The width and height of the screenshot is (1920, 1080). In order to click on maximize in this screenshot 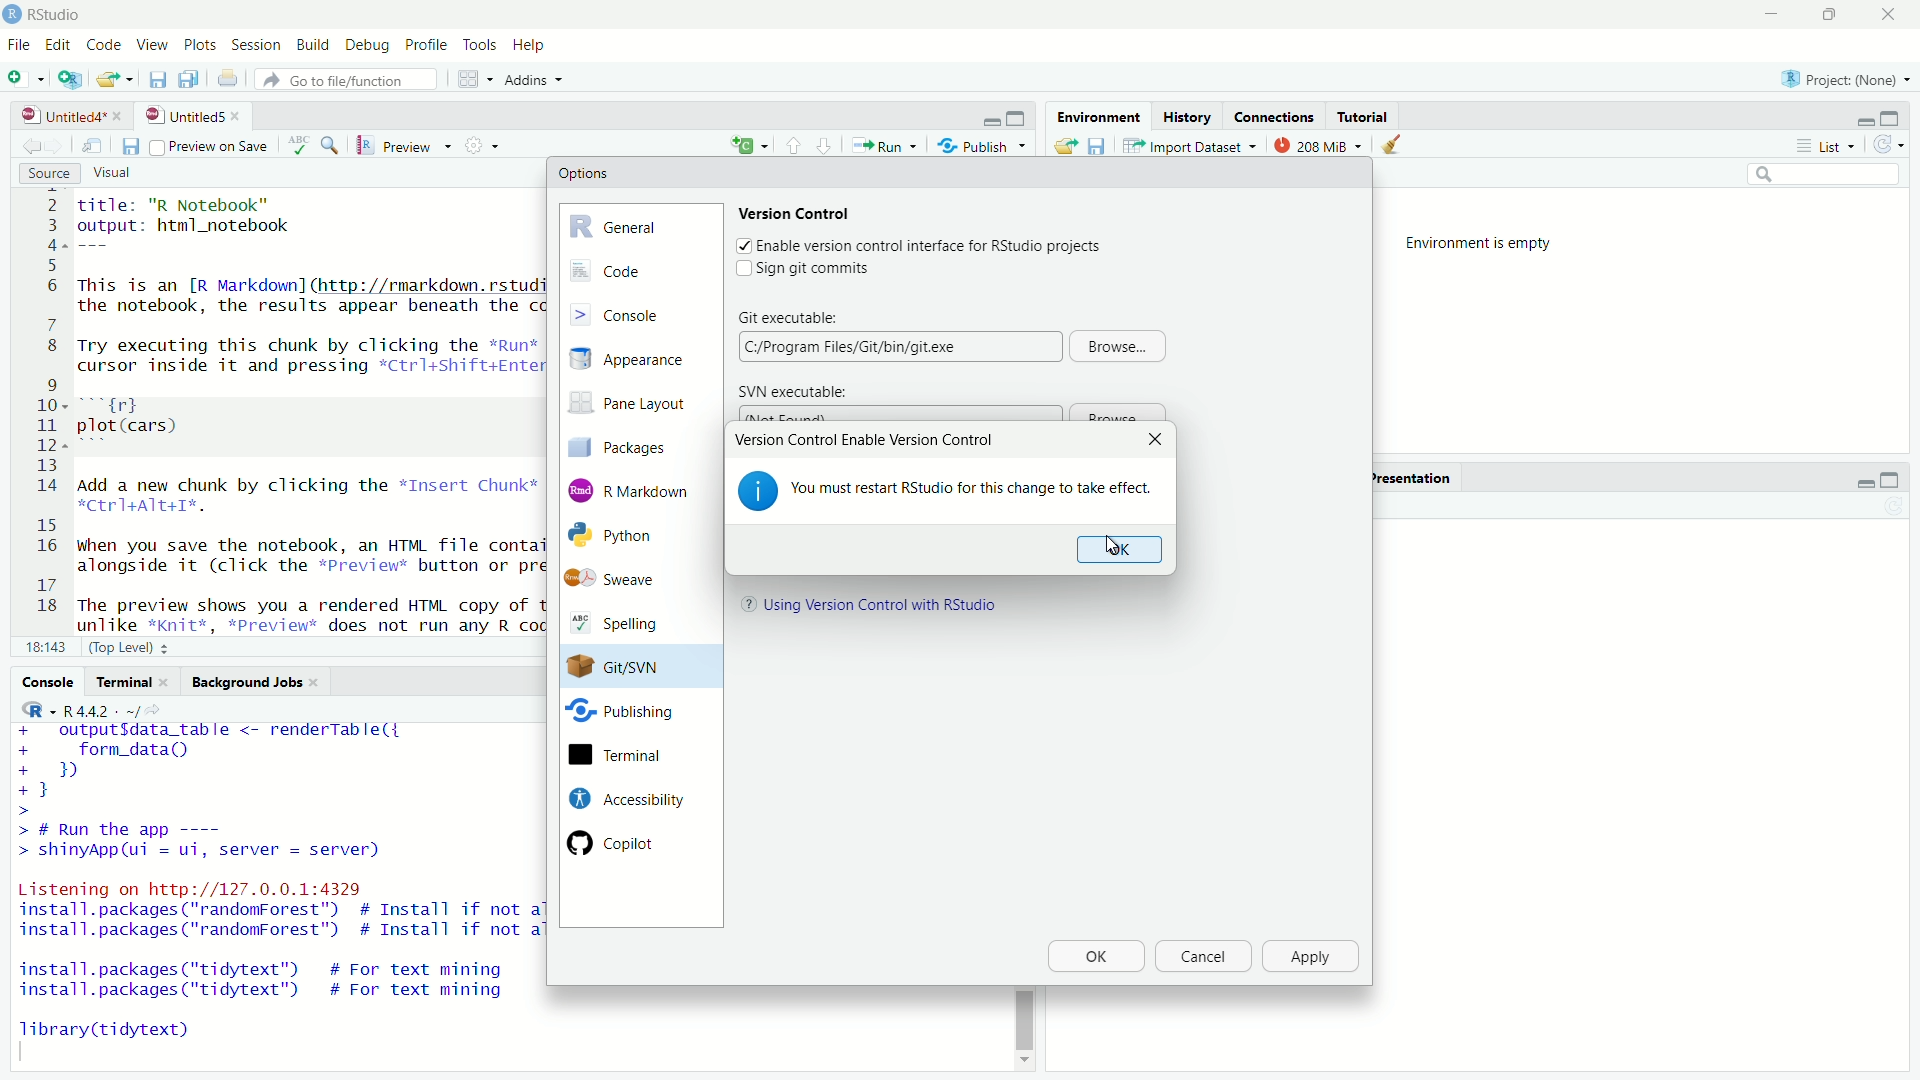, I will do `click(1895, 117)`.